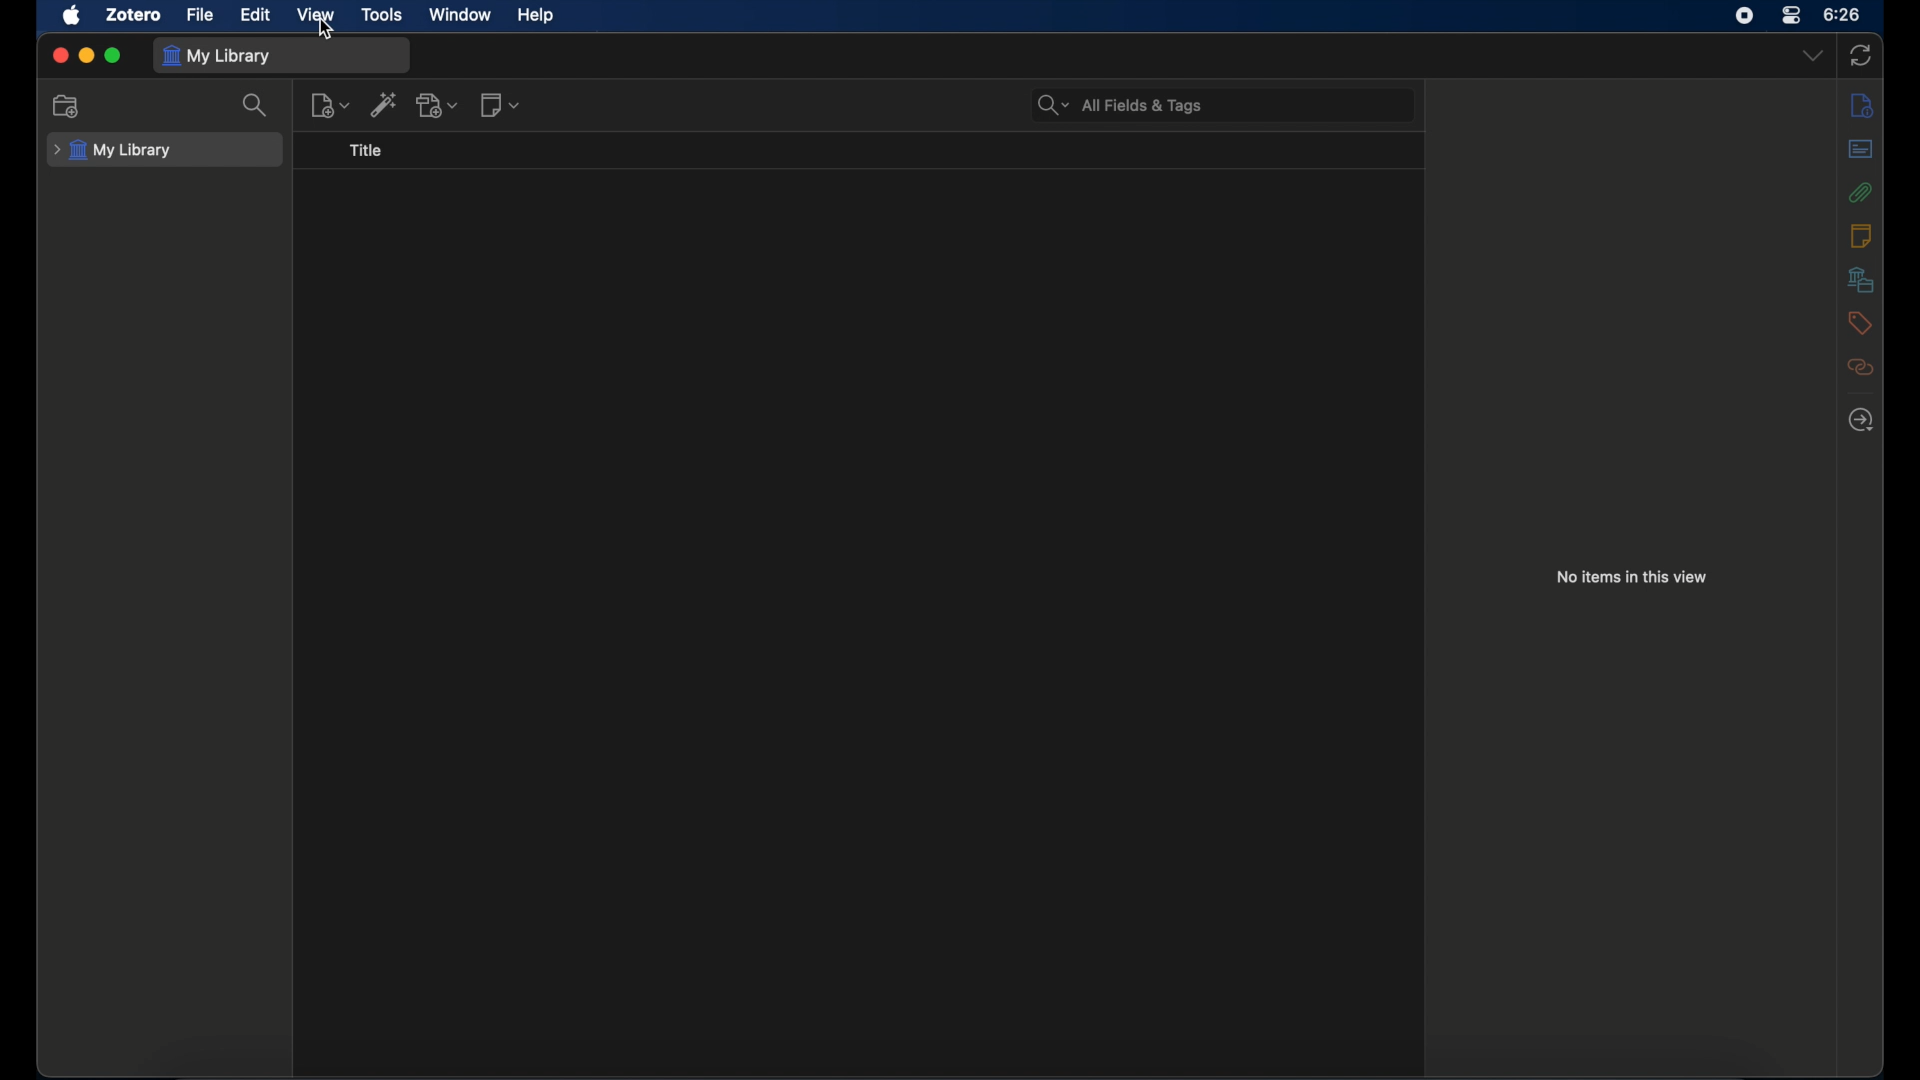  I want to click on info, so click(1861, 104).